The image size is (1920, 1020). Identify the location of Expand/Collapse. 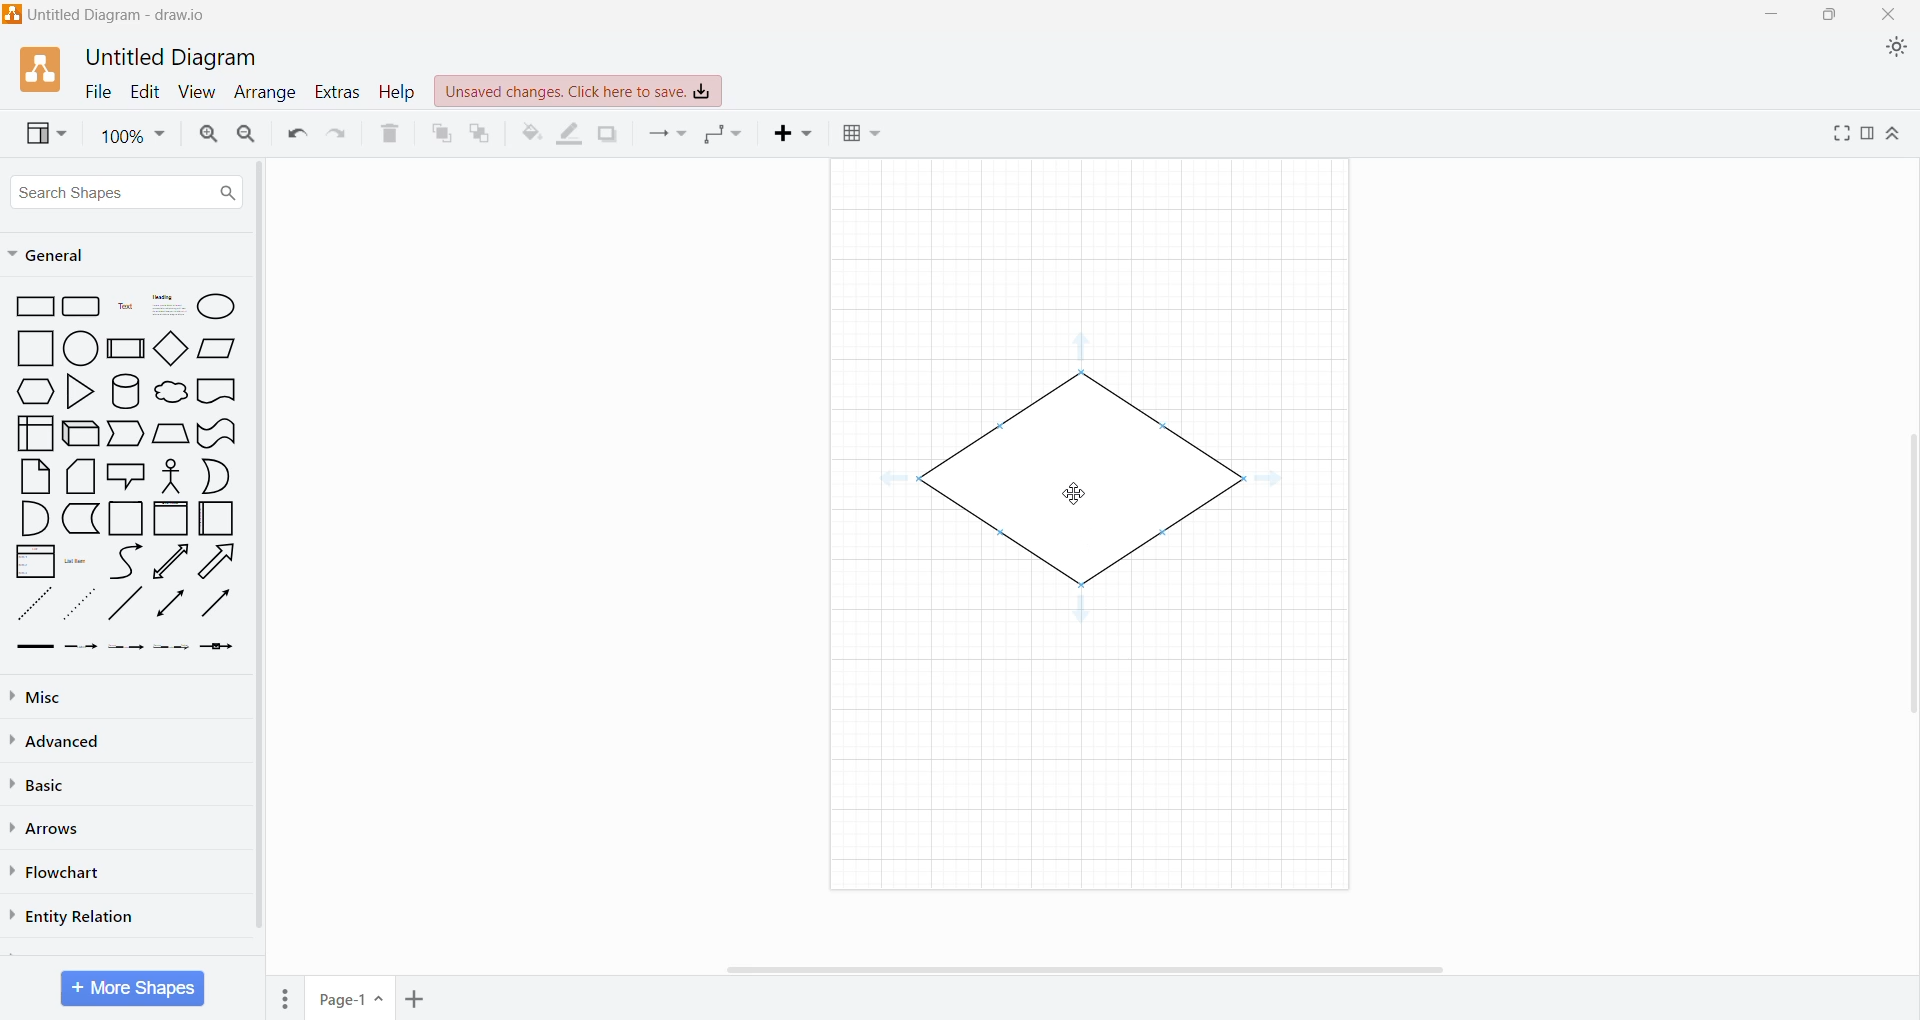
(1895, 134).